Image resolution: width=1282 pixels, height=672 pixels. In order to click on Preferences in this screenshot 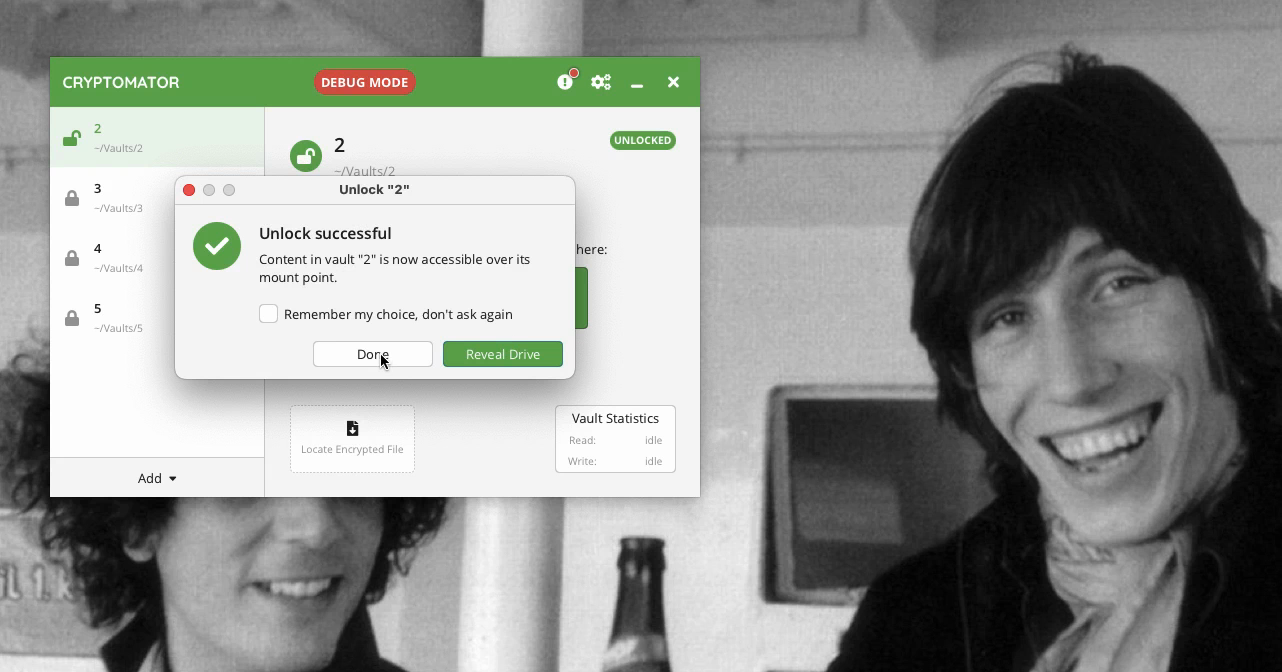, I will do `click(601, 83)`.